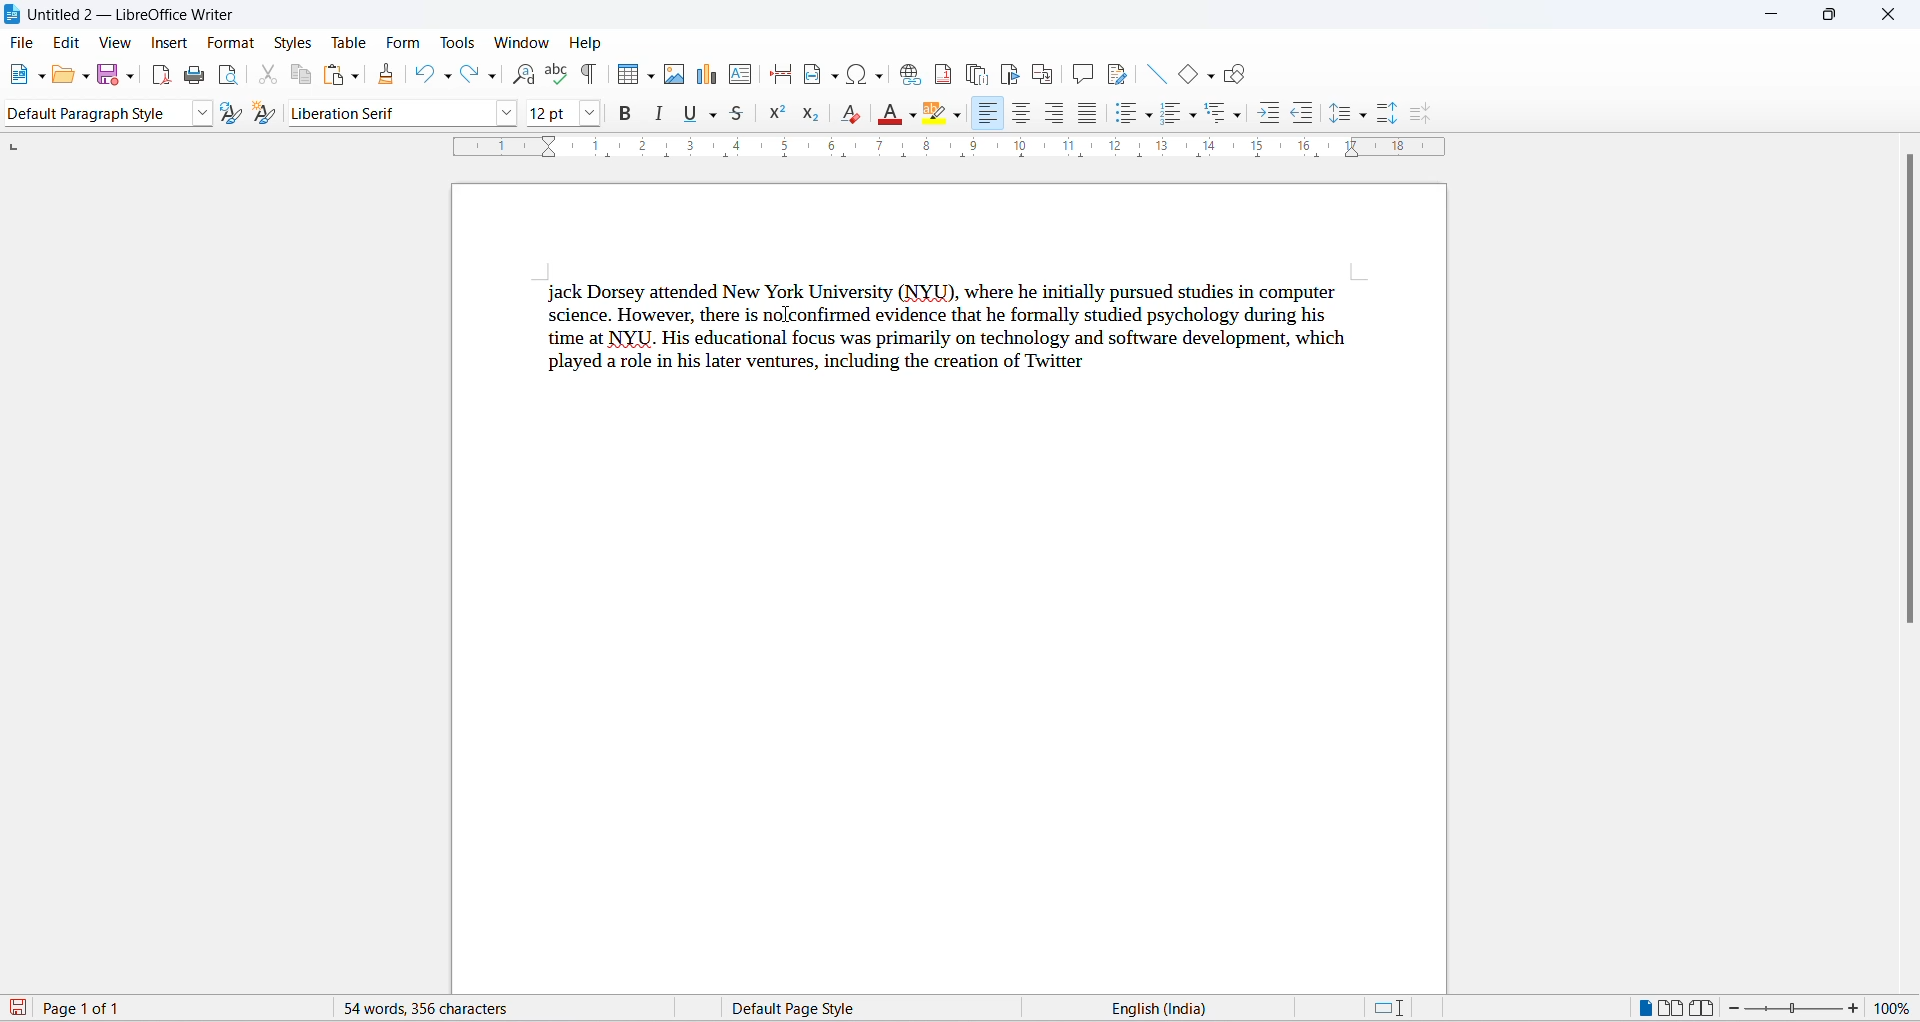 This screenshot has height=1022, width=1920. Describe the element at coordinates (879, 74) in the screenshot. I see `special character options` at that location.